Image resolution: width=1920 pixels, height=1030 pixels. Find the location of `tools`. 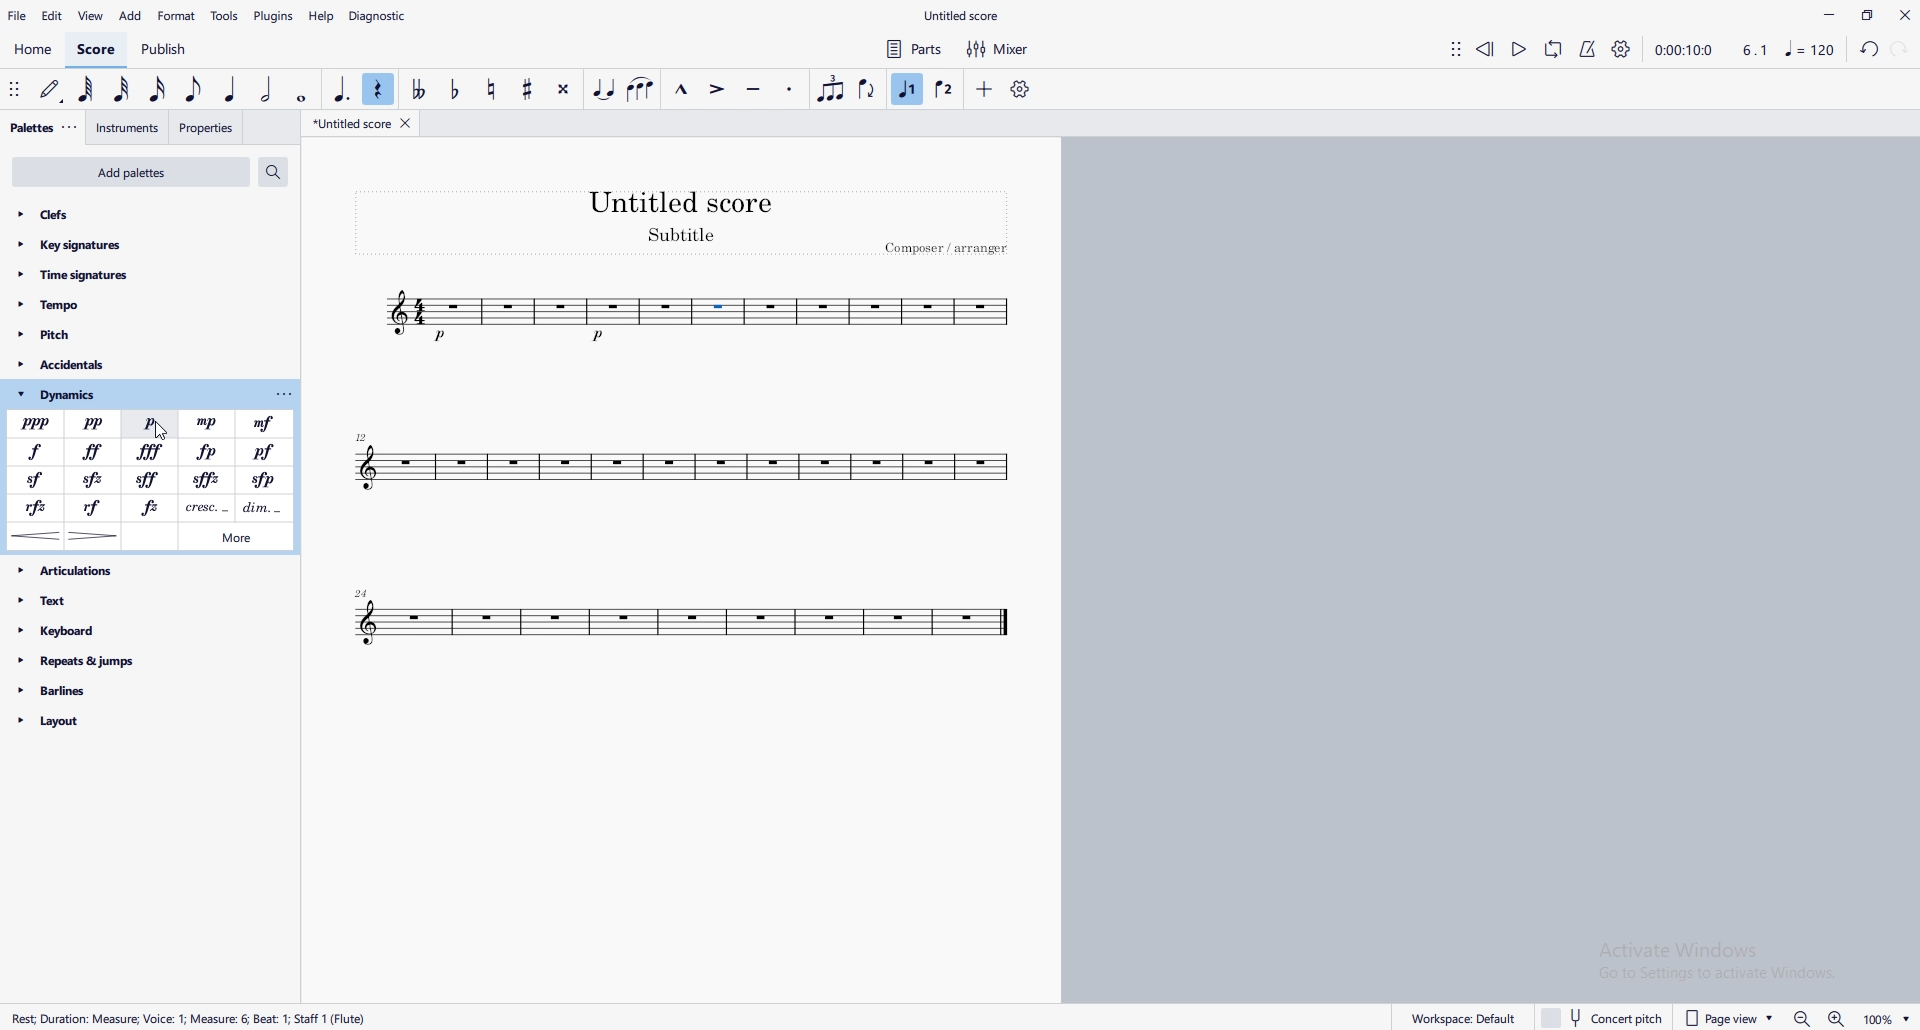

tools is located at coordinates (224, 16).